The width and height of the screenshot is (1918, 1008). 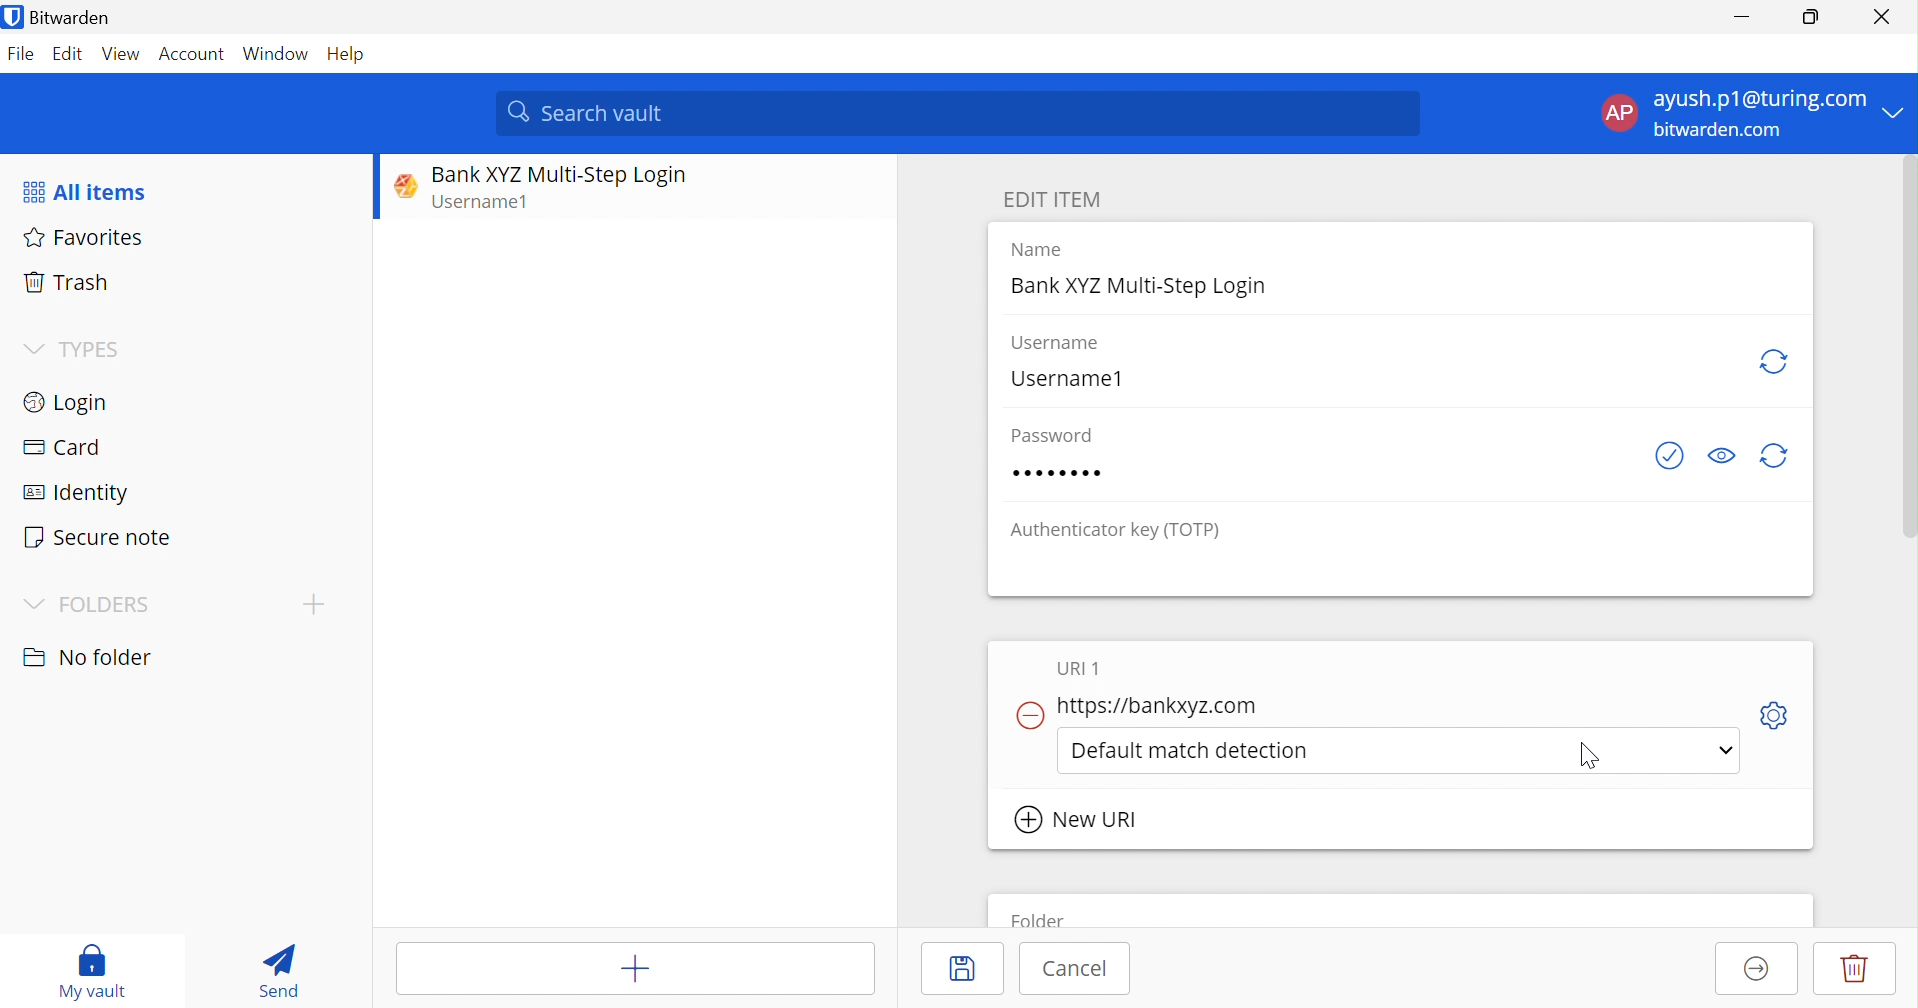 I want to click on URI 1, so click(x=1081, y=669).